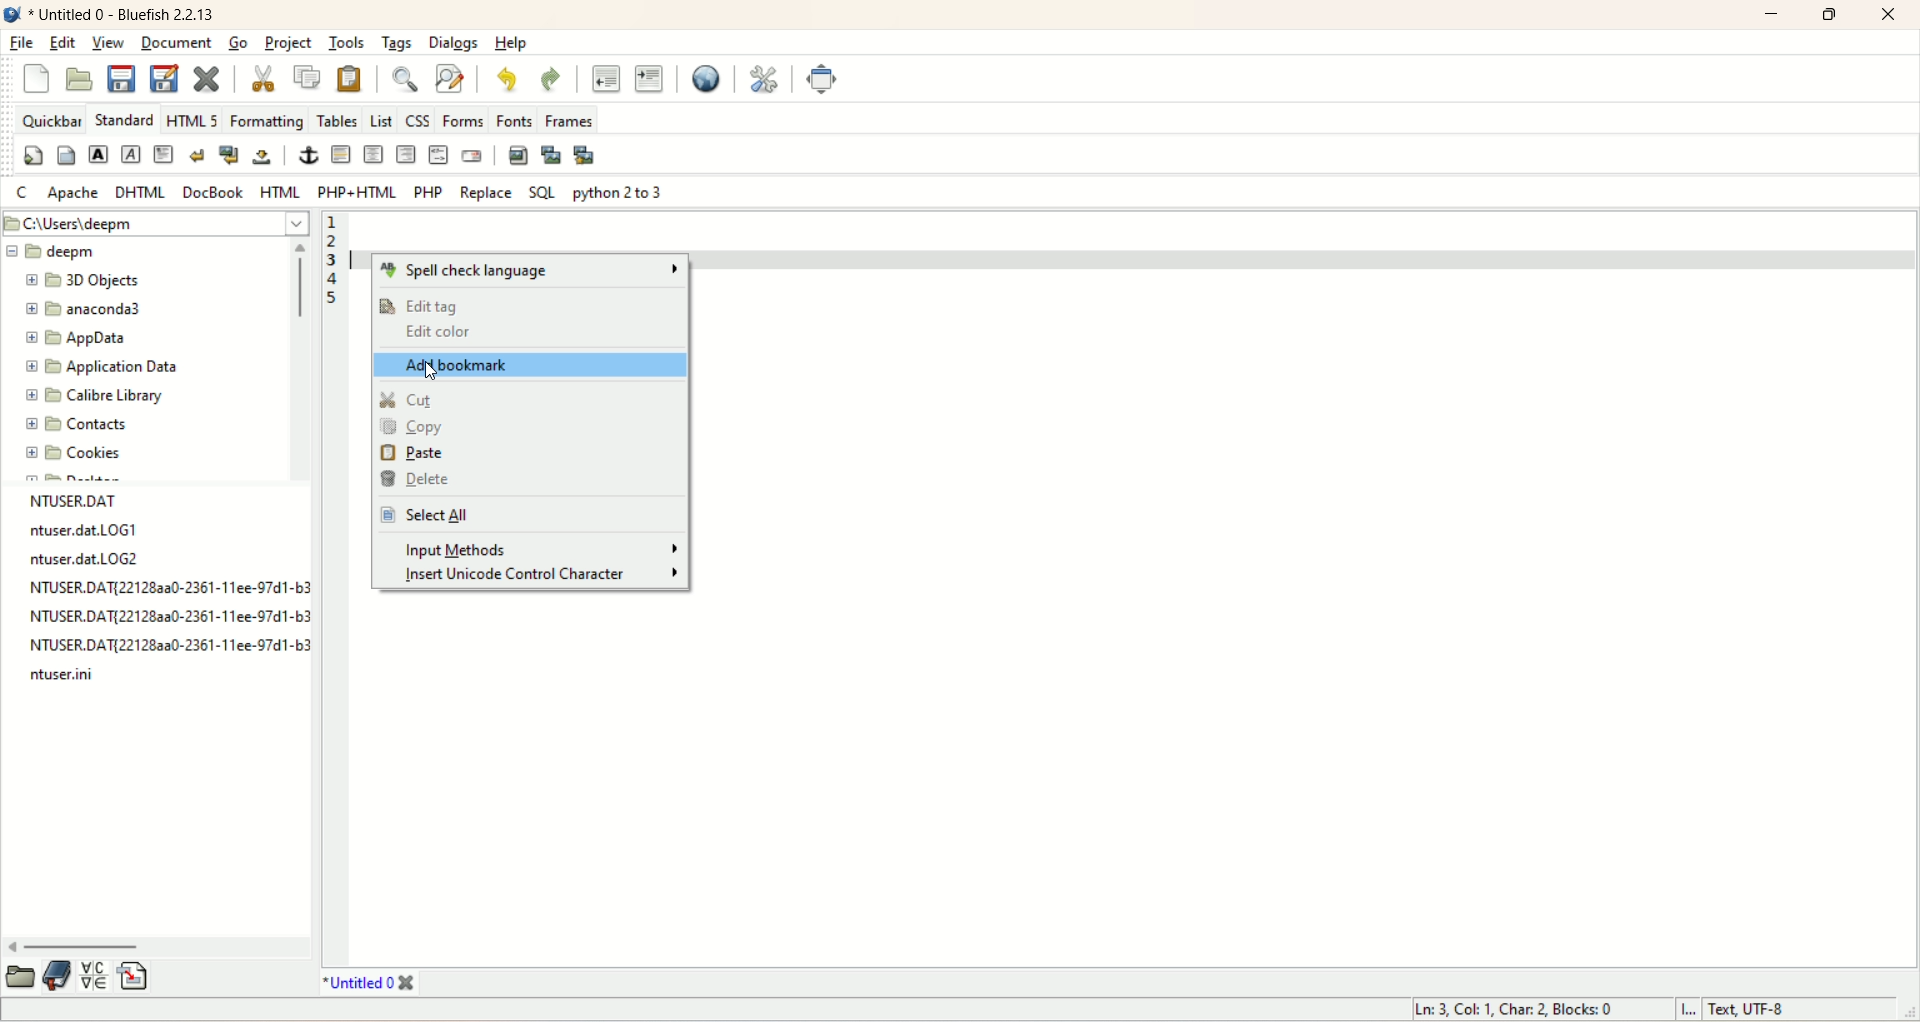 Image resolution: width=1920 pixels, height=1022 pixels. I want to click on line numbers, so click(332, 264).